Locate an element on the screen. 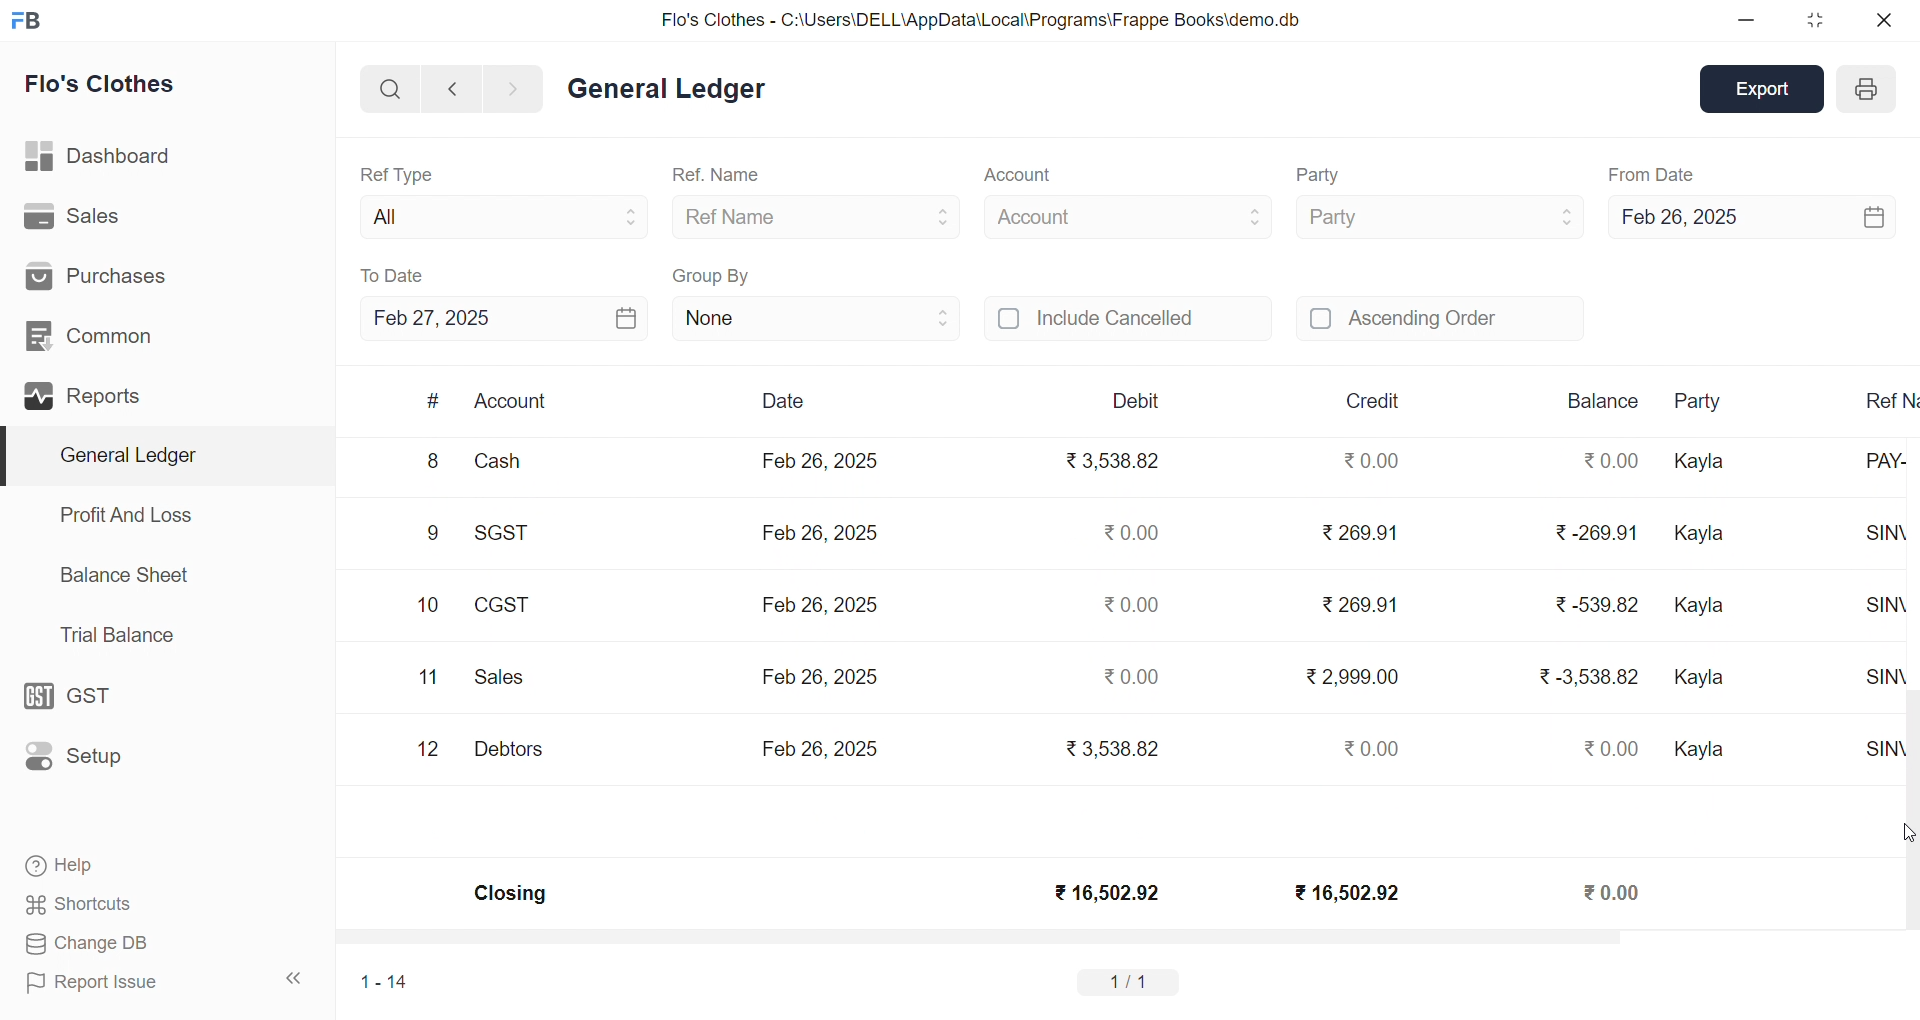 This screenshot has height=1020, width=1920. Include Cancelled is located at coordinates (1128, 320).